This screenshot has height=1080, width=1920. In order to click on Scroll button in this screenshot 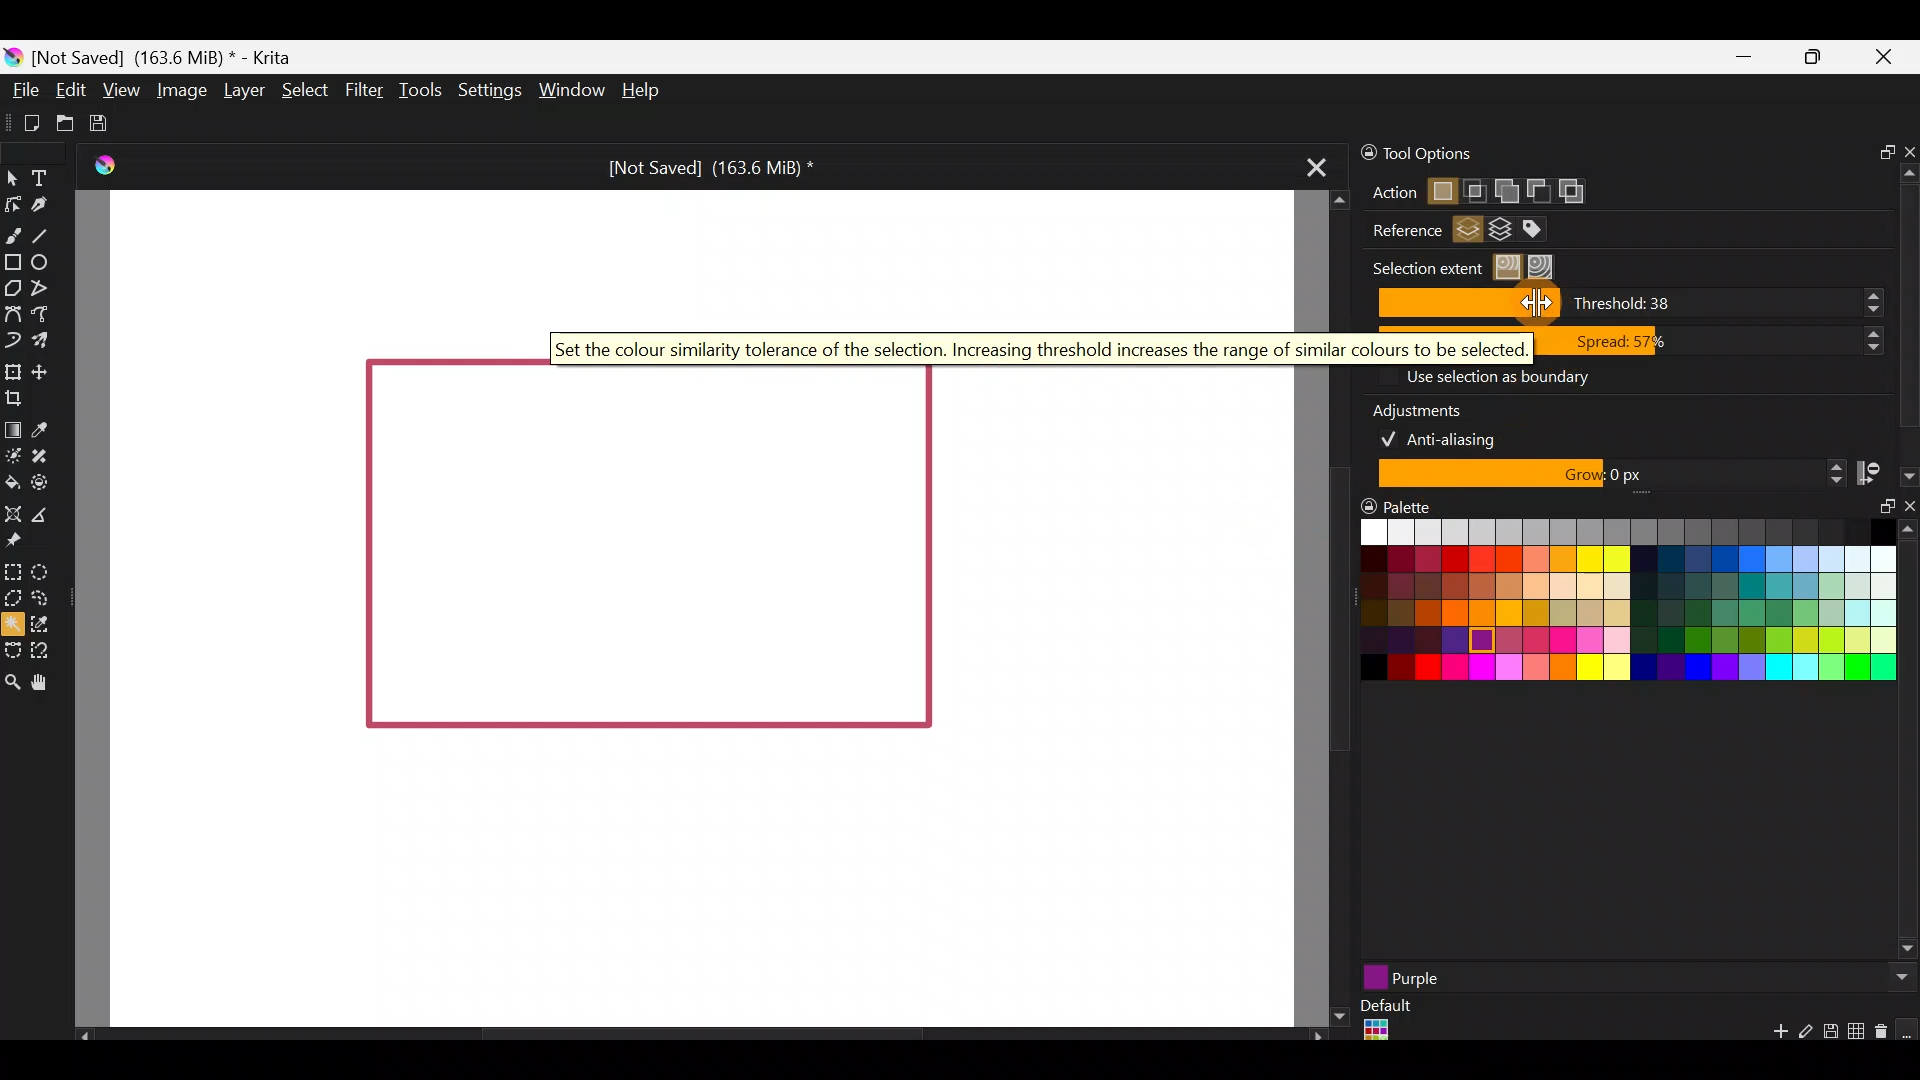, I will do `click(1897, 977)`.